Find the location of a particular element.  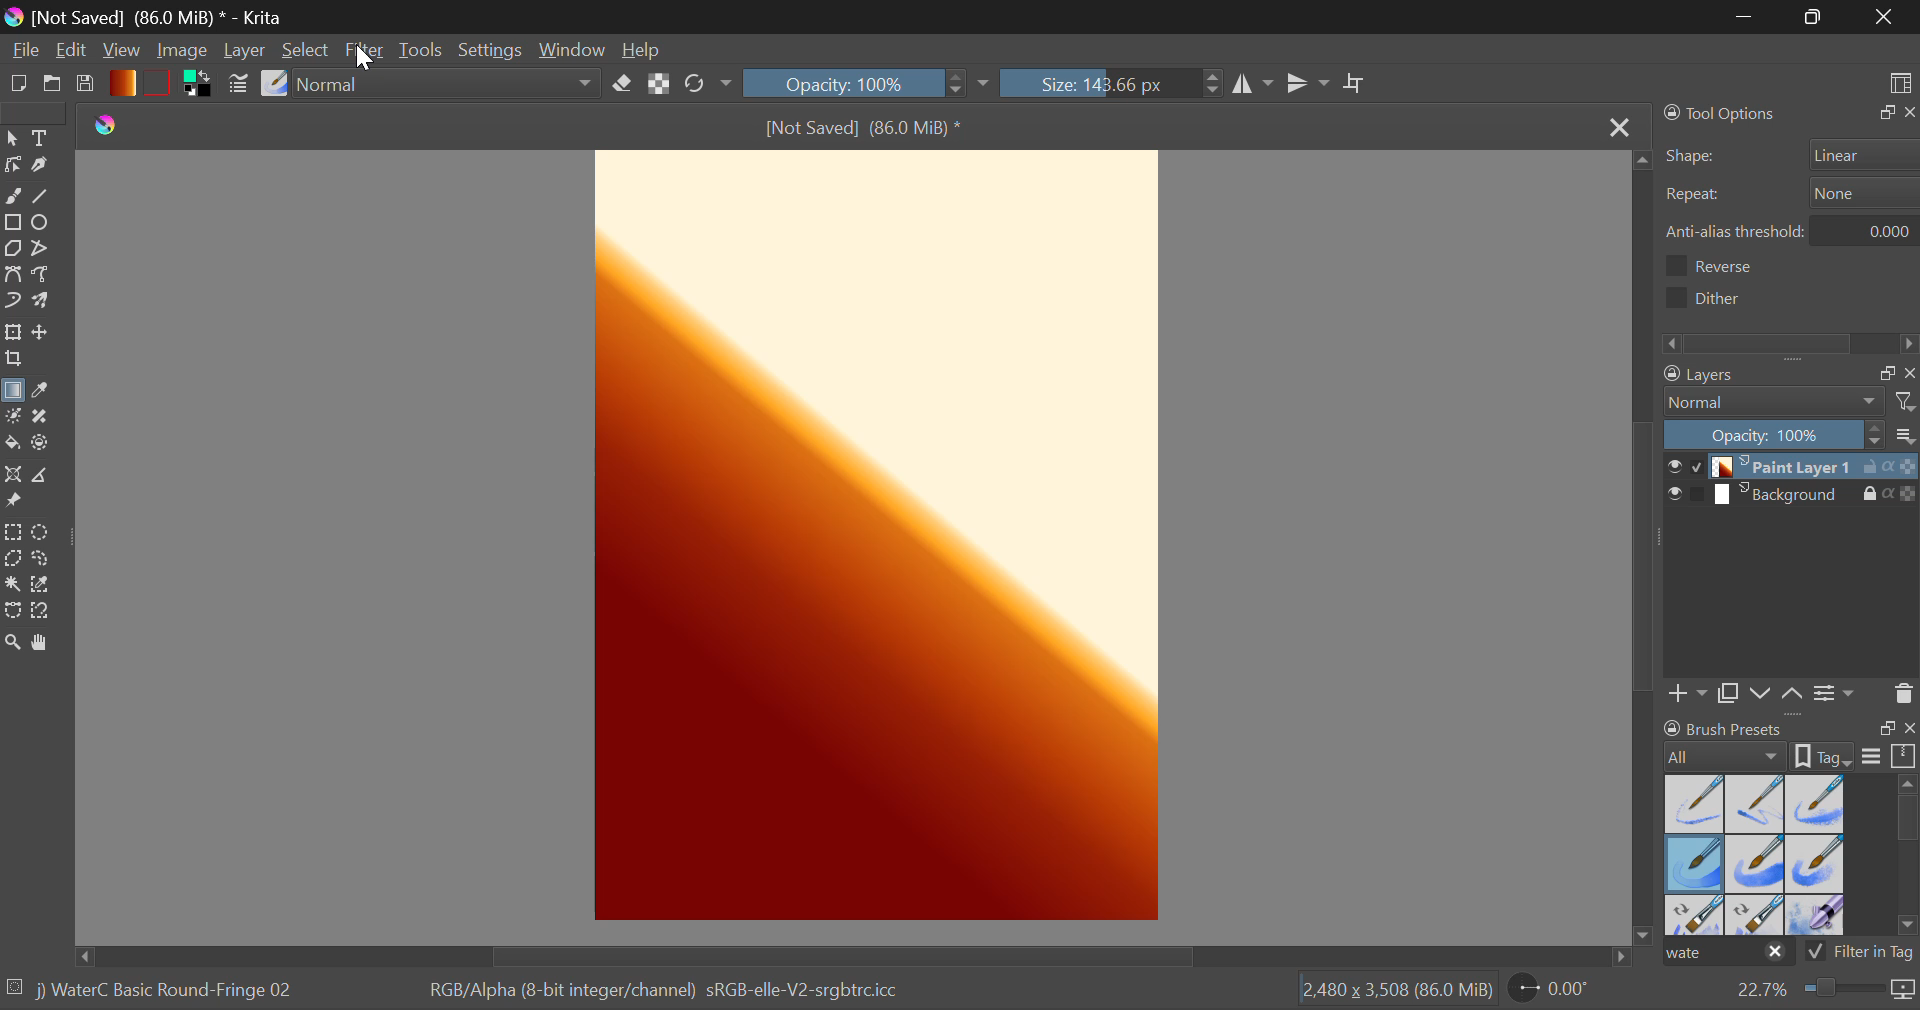

Move Layers is located at coordinates (41, 331).